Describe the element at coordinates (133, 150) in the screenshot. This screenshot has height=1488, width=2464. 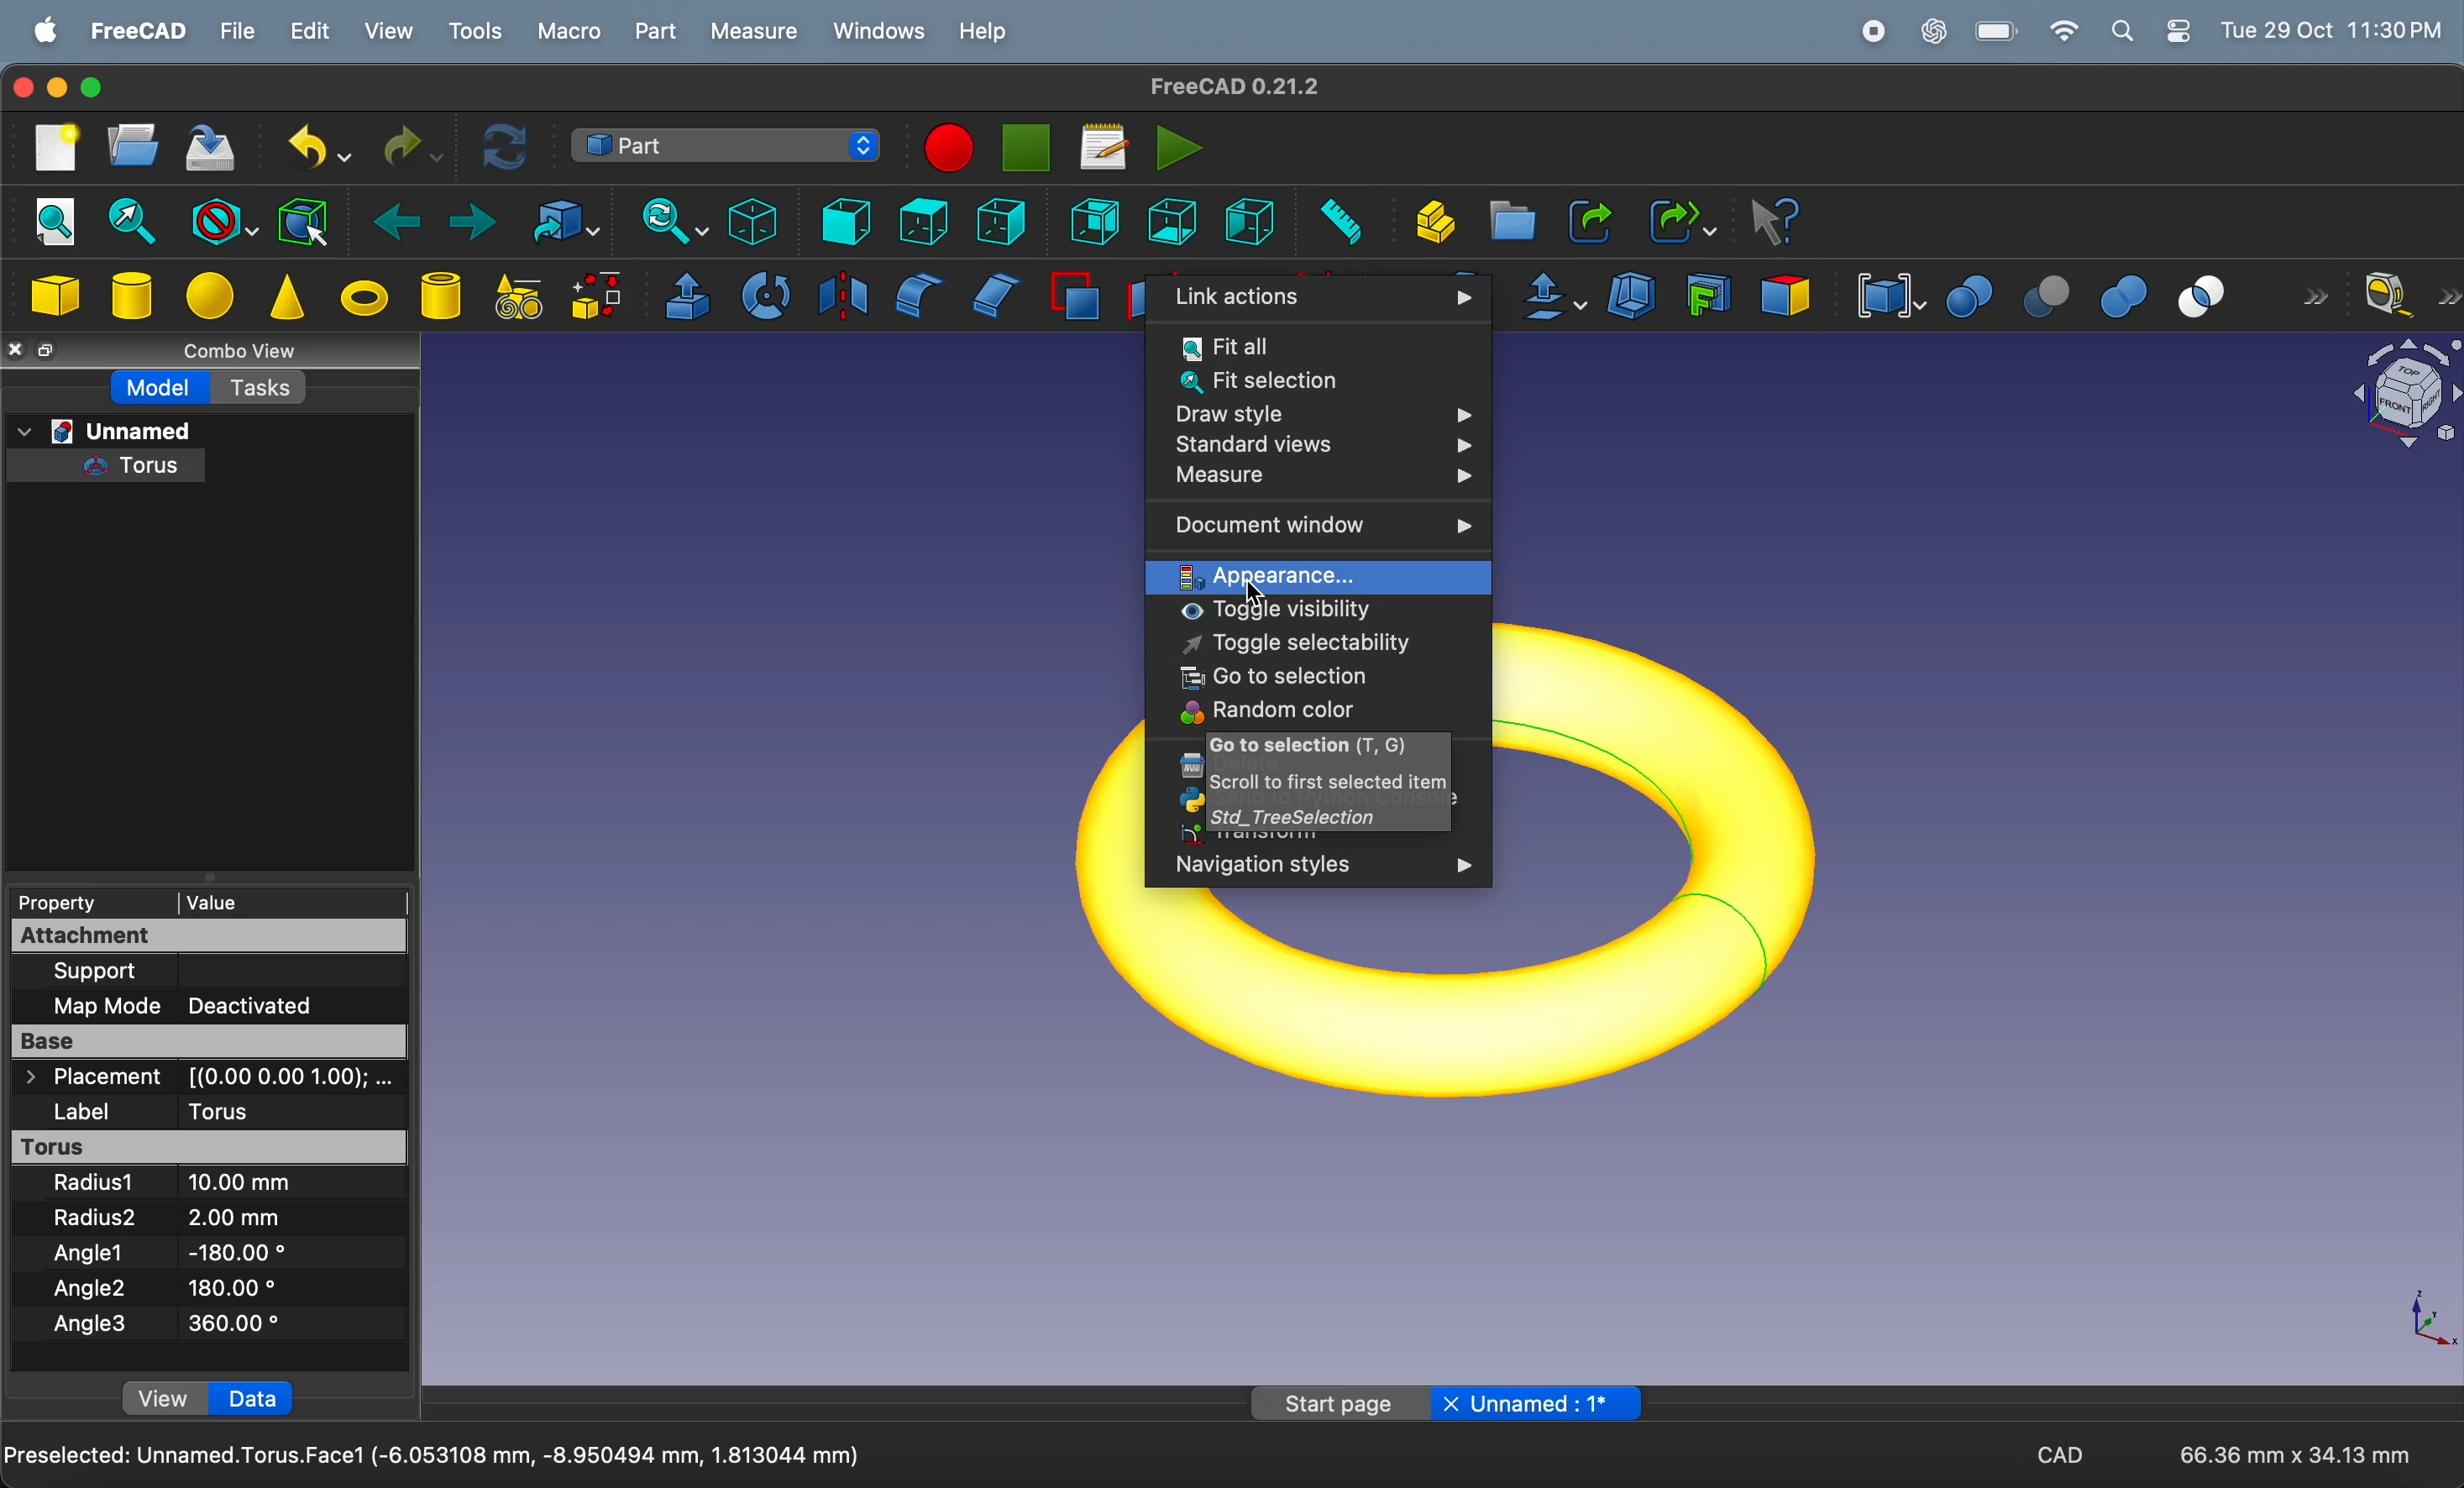
I see `open` at that location.